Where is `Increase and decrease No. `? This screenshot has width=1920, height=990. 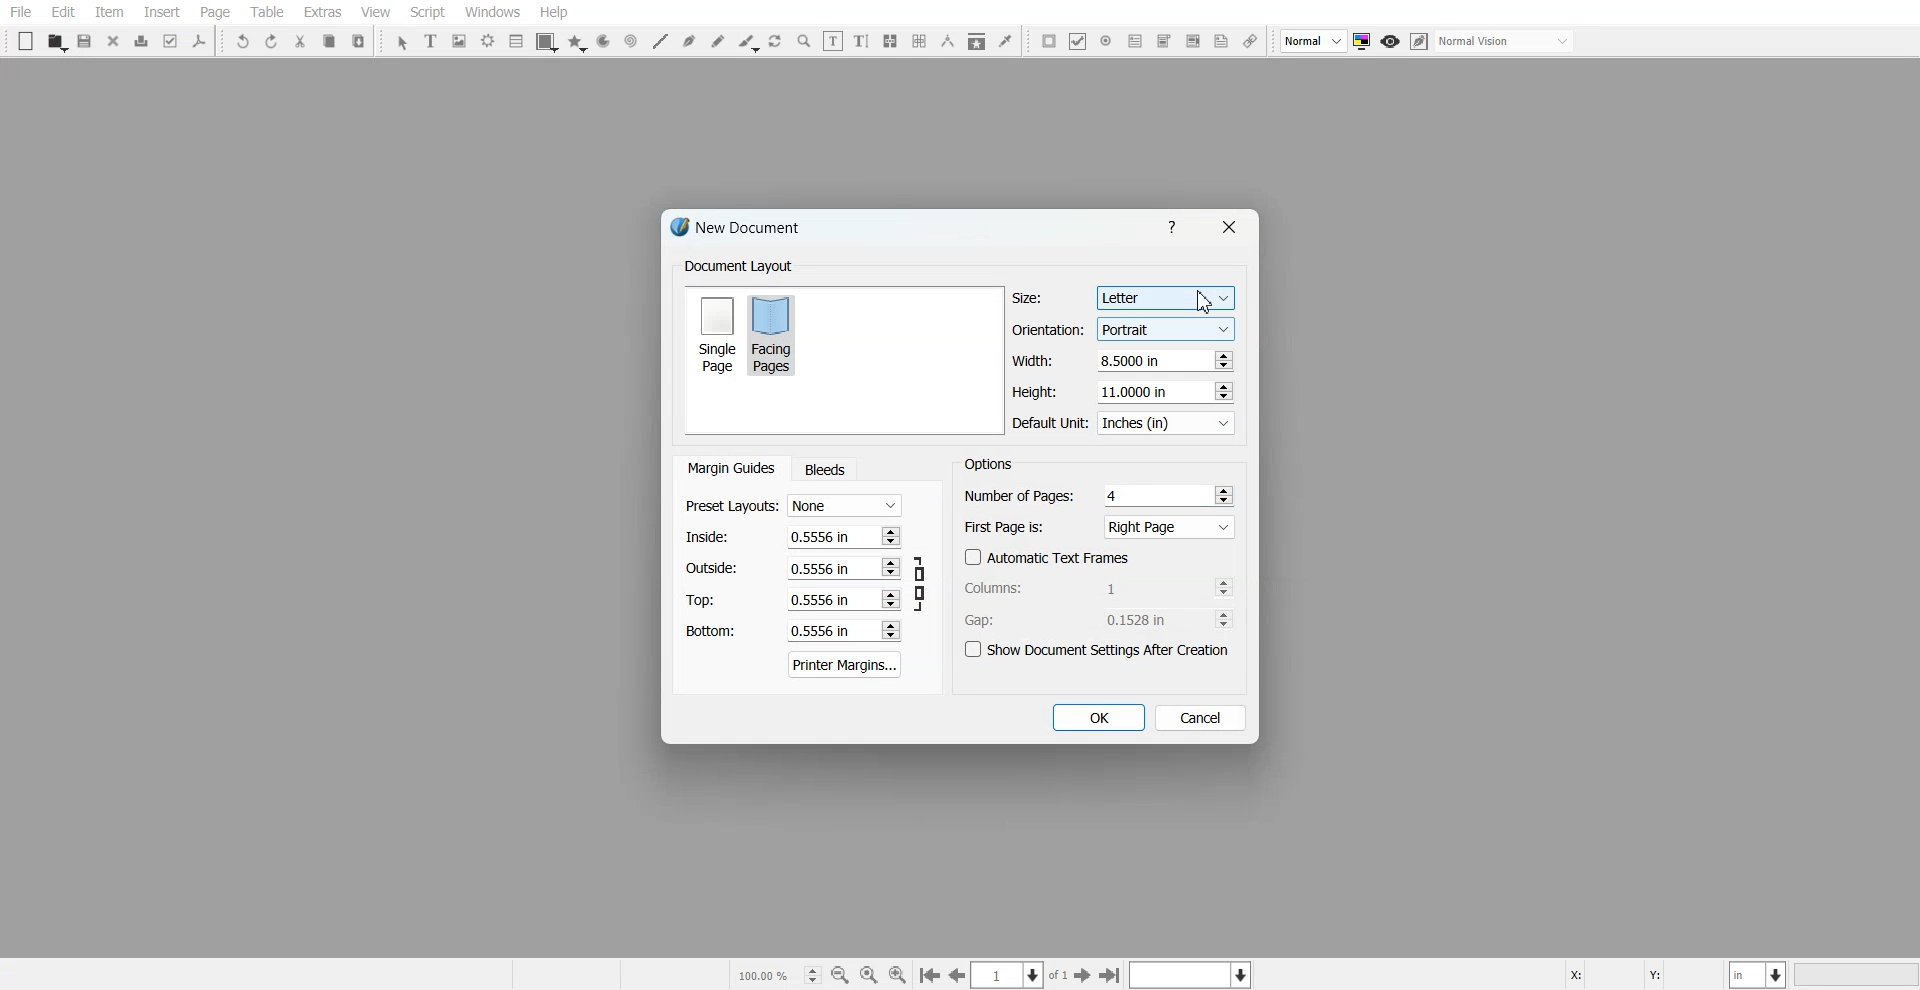
Increase and decrease No.  is located at coordinates (1223, 587).